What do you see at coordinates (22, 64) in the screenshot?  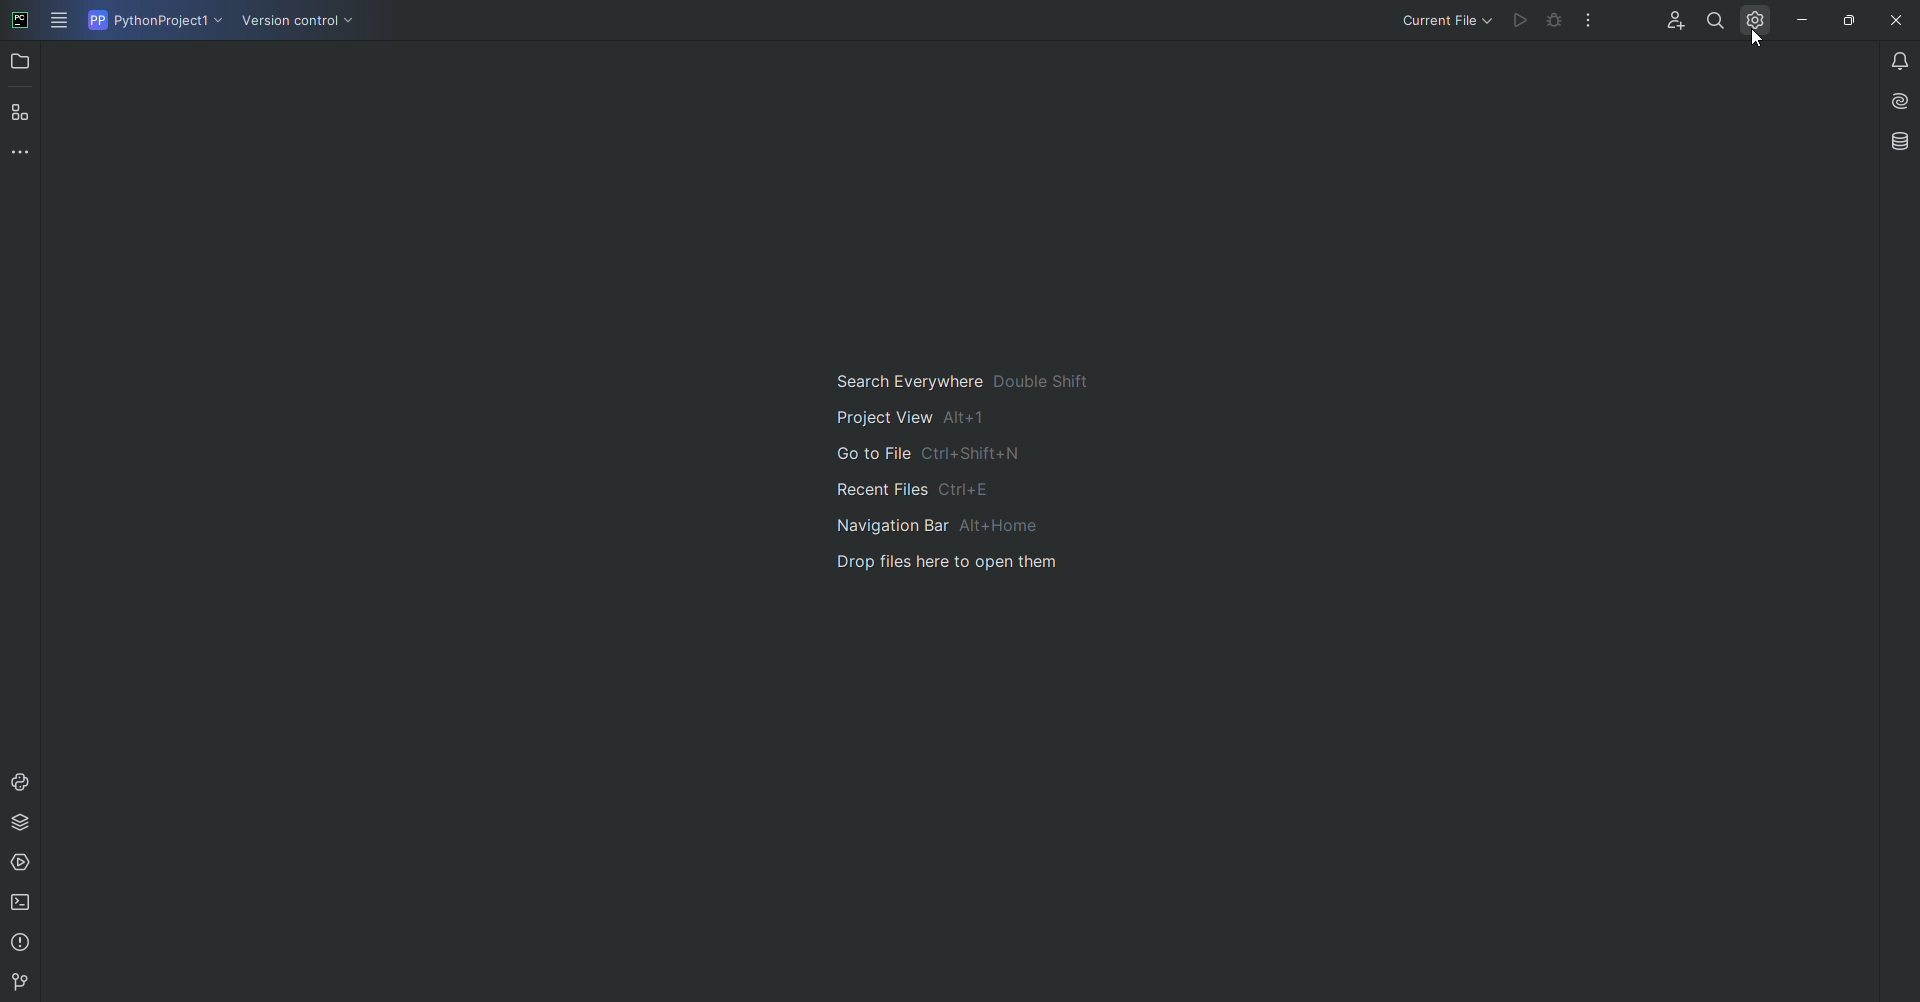 I see `Project` at bounding box center [22, 64].